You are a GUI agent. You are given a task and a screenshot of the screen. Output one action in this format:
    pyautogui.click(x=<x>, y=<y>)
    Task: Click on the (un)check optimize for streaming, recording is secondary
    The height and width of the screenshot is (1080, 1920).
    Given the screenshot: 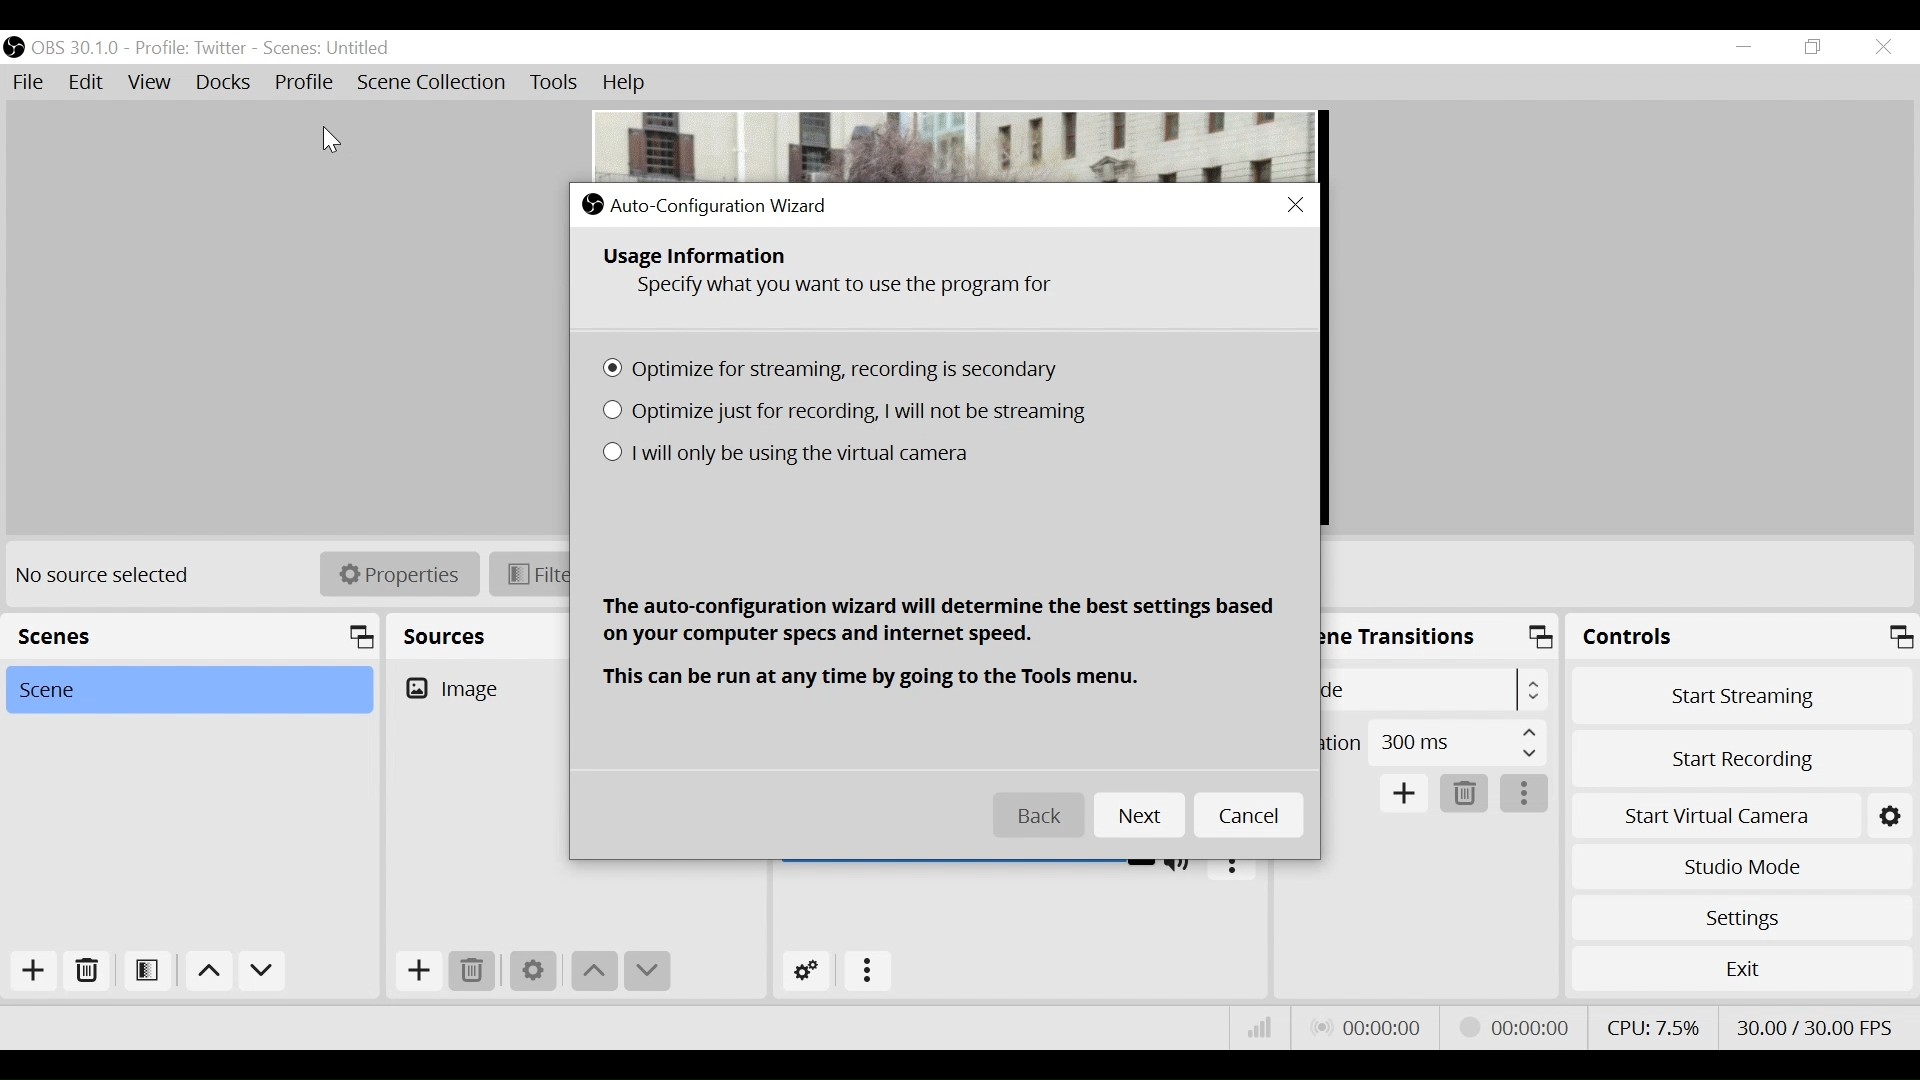 What is the action you would take?
    pyautogui.click(x=839, y=370)
    